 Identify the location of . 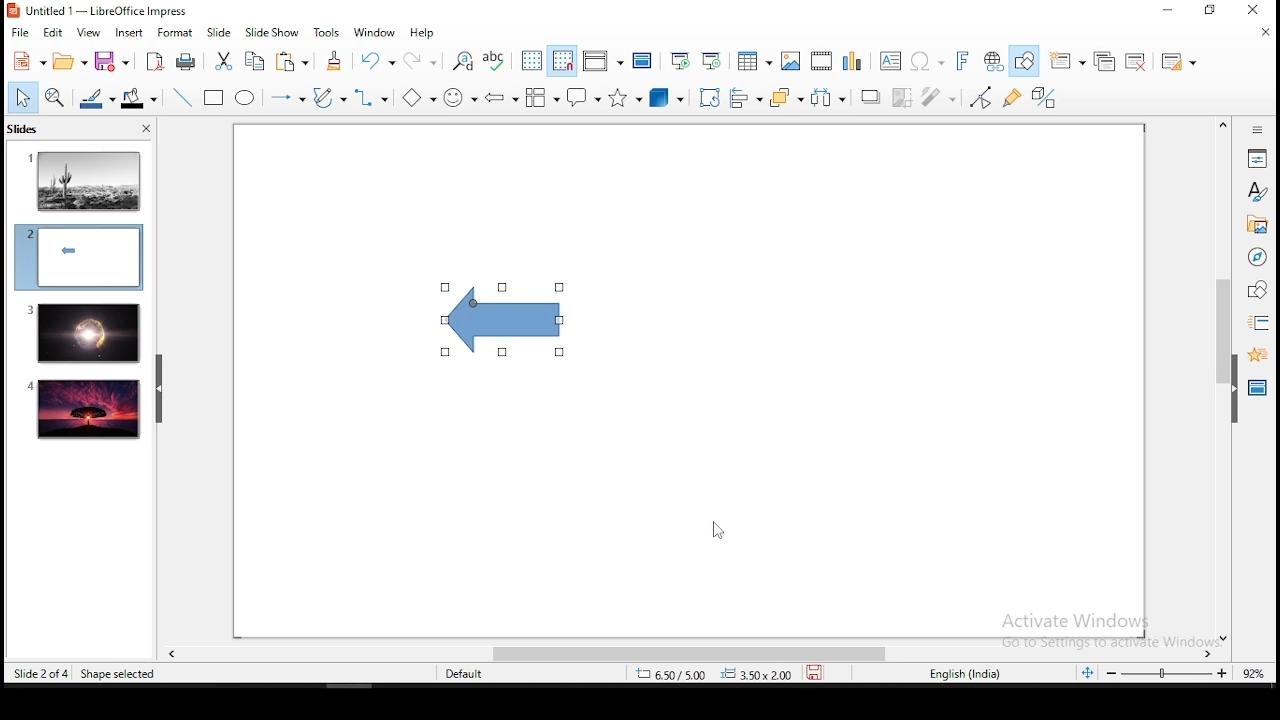
(1255, 129).